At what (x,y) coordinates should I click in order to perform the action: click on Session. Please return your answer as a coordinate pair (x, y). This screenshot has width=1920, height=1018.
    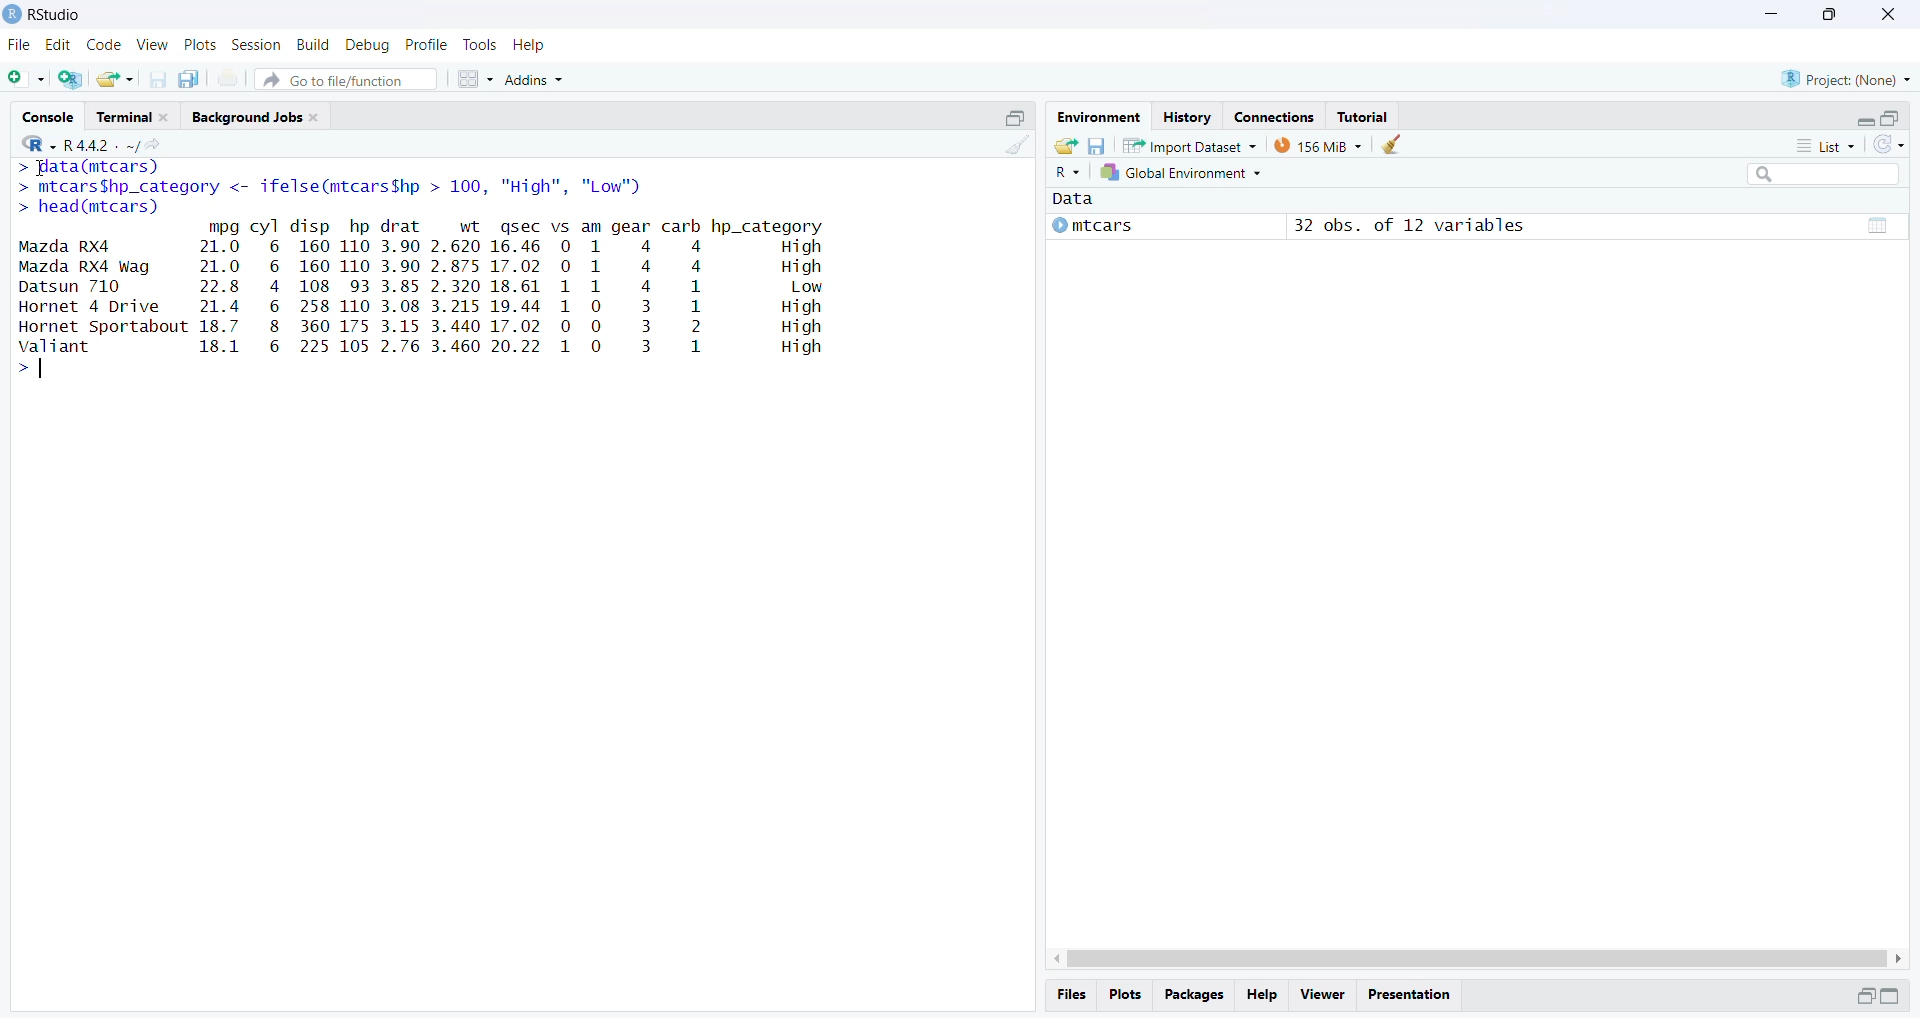
    Looking at the image, I should click on (256, 46).